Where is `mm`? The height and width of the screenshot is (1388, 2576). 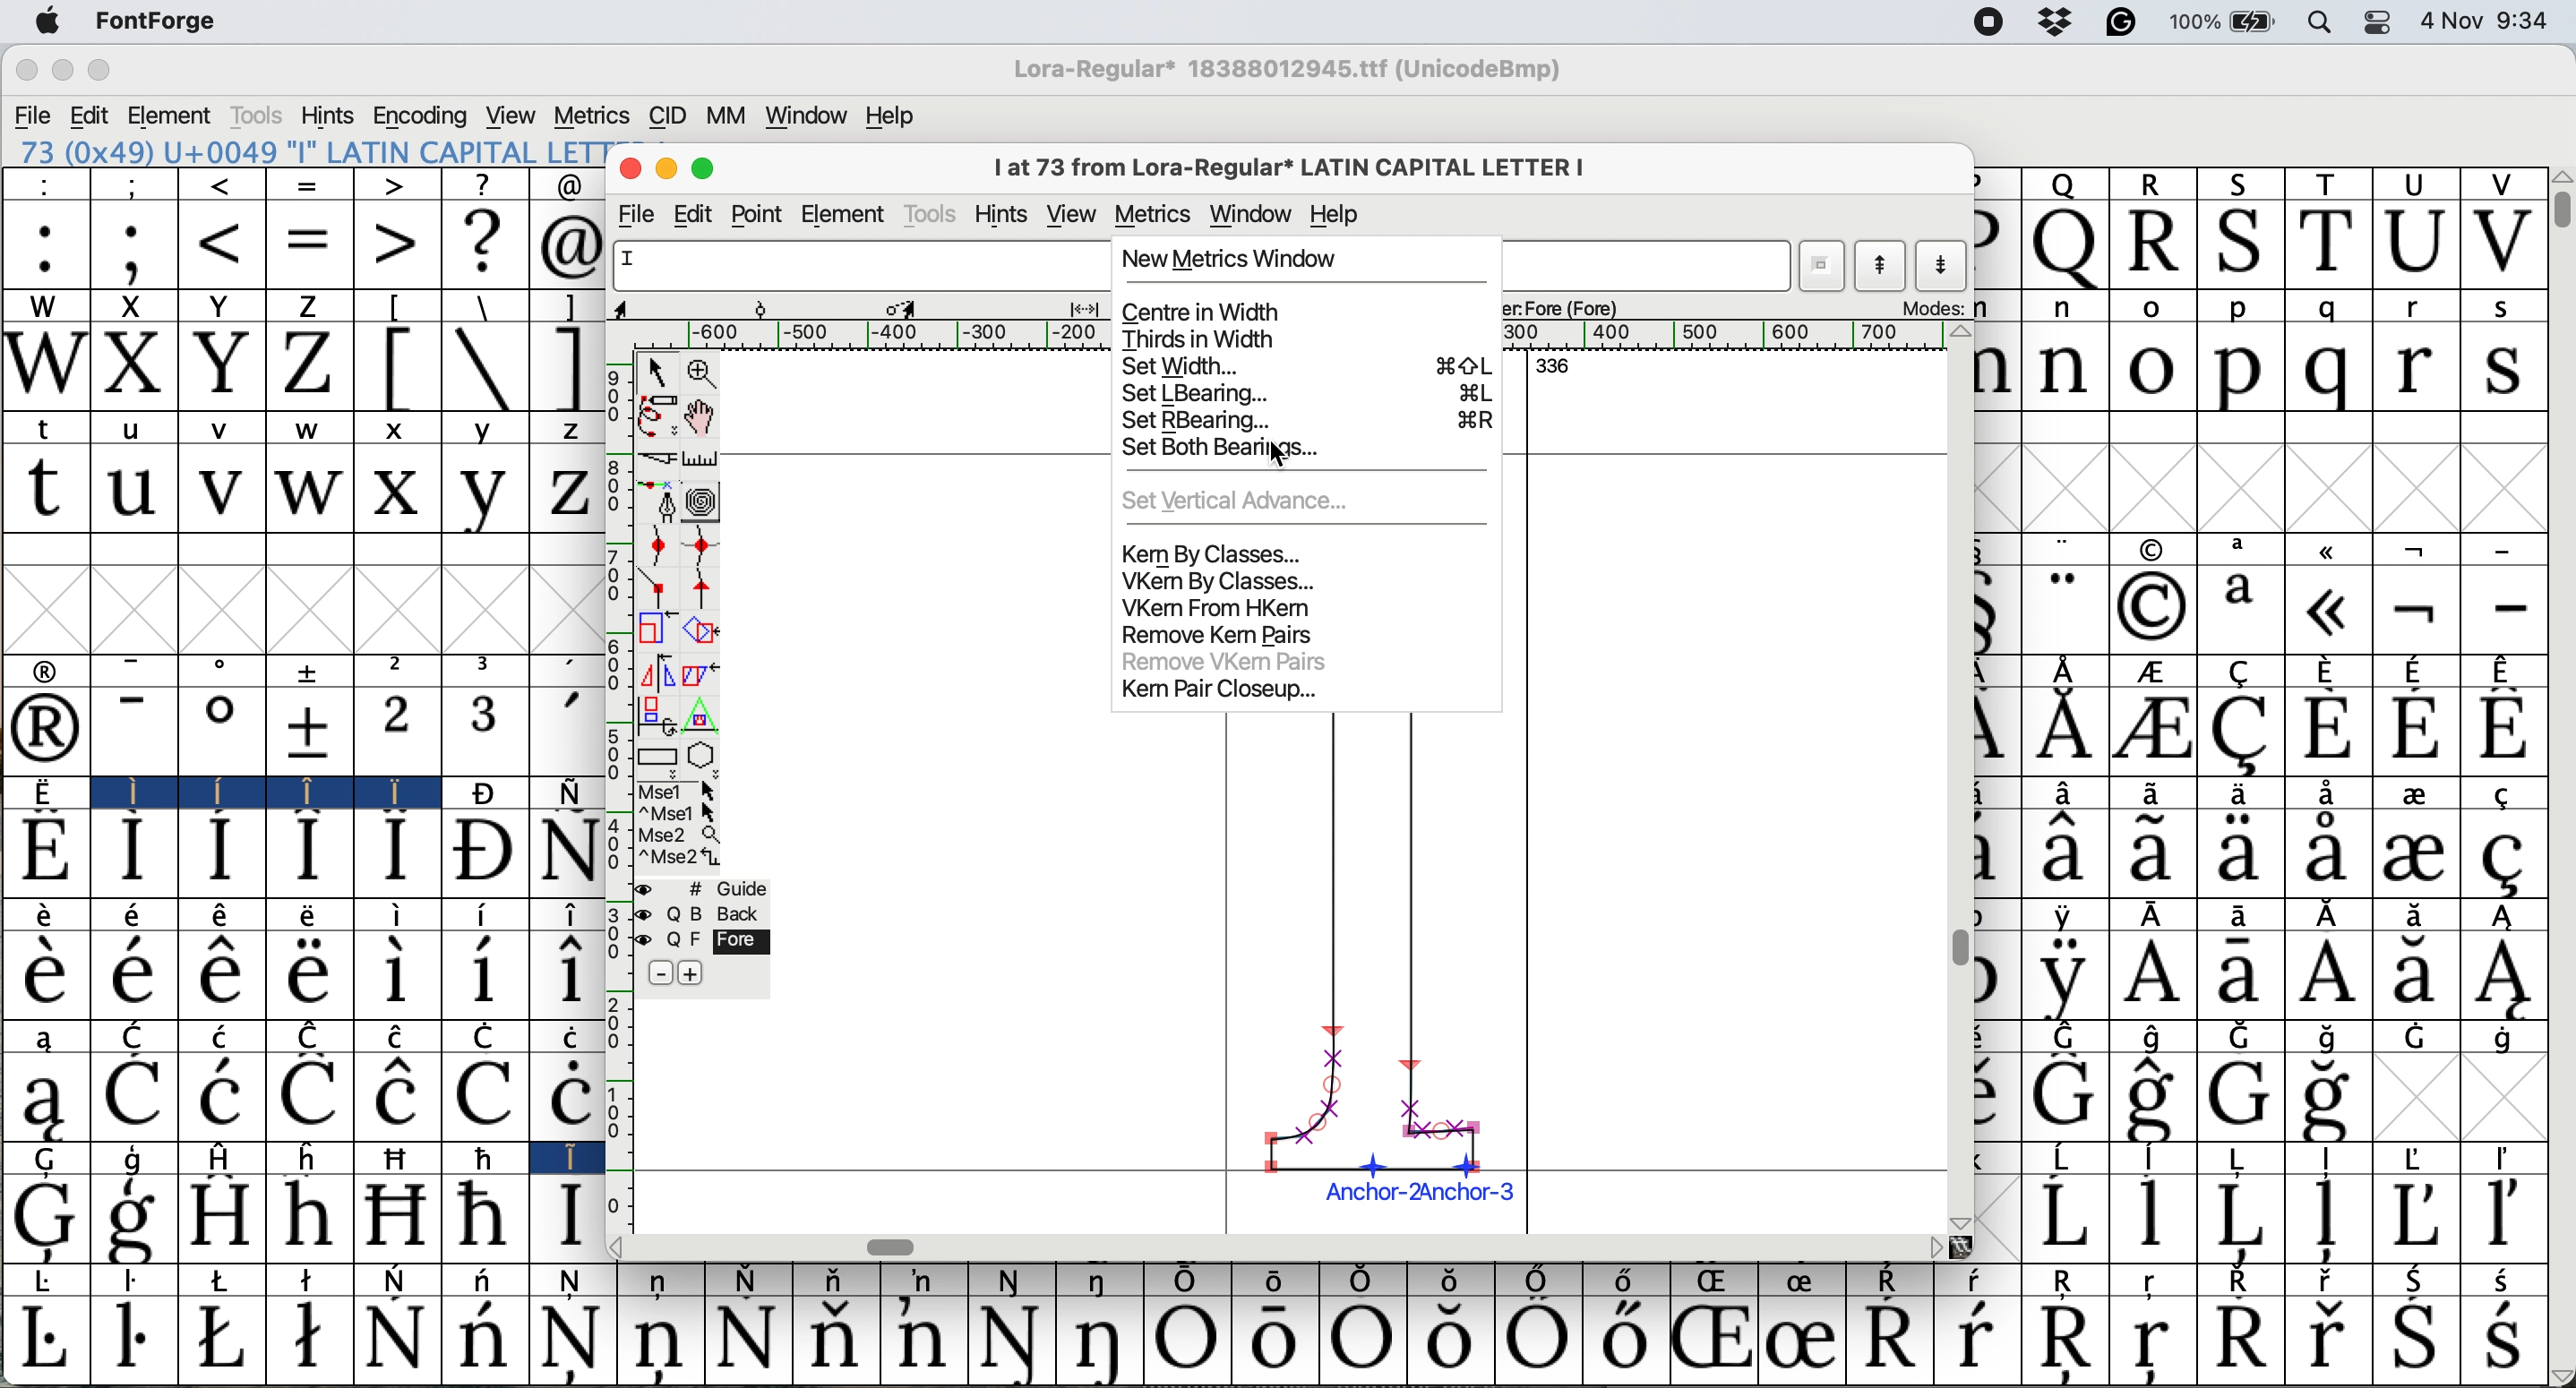
mm is located at coordinates (723, 115).